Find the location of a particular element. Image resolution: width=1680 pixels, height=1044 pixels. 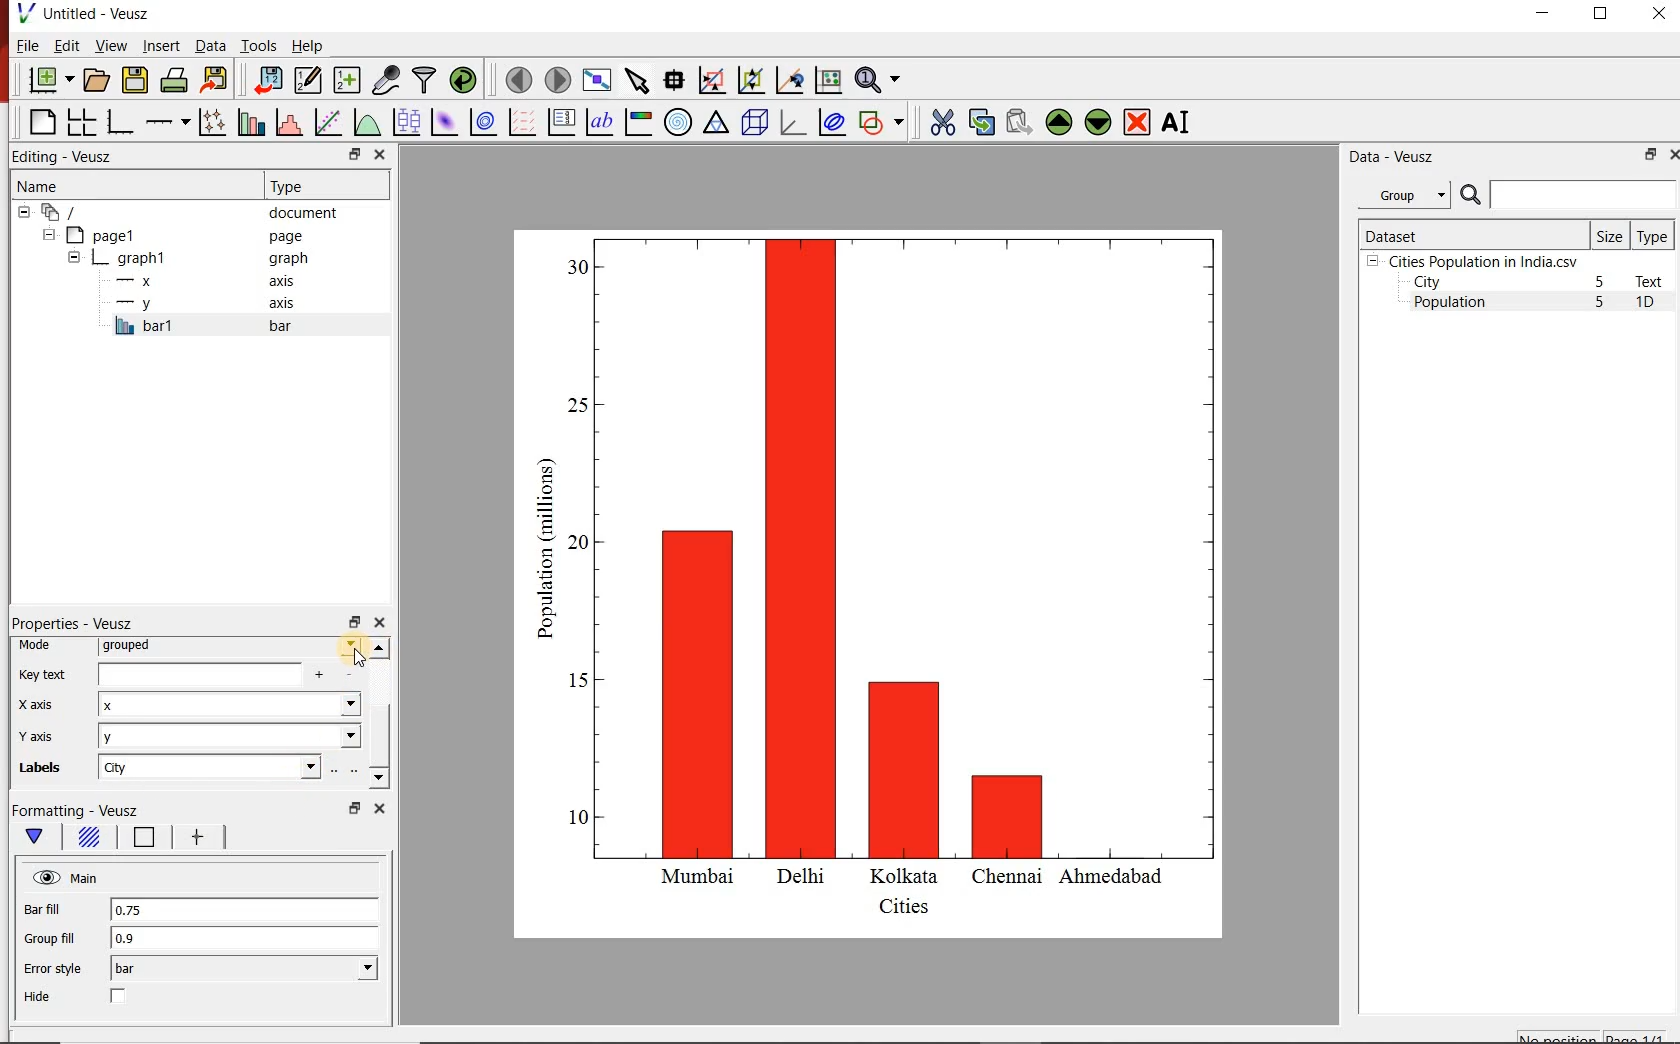

Cities Population in India.csv is located at coordinates (1481, 261).